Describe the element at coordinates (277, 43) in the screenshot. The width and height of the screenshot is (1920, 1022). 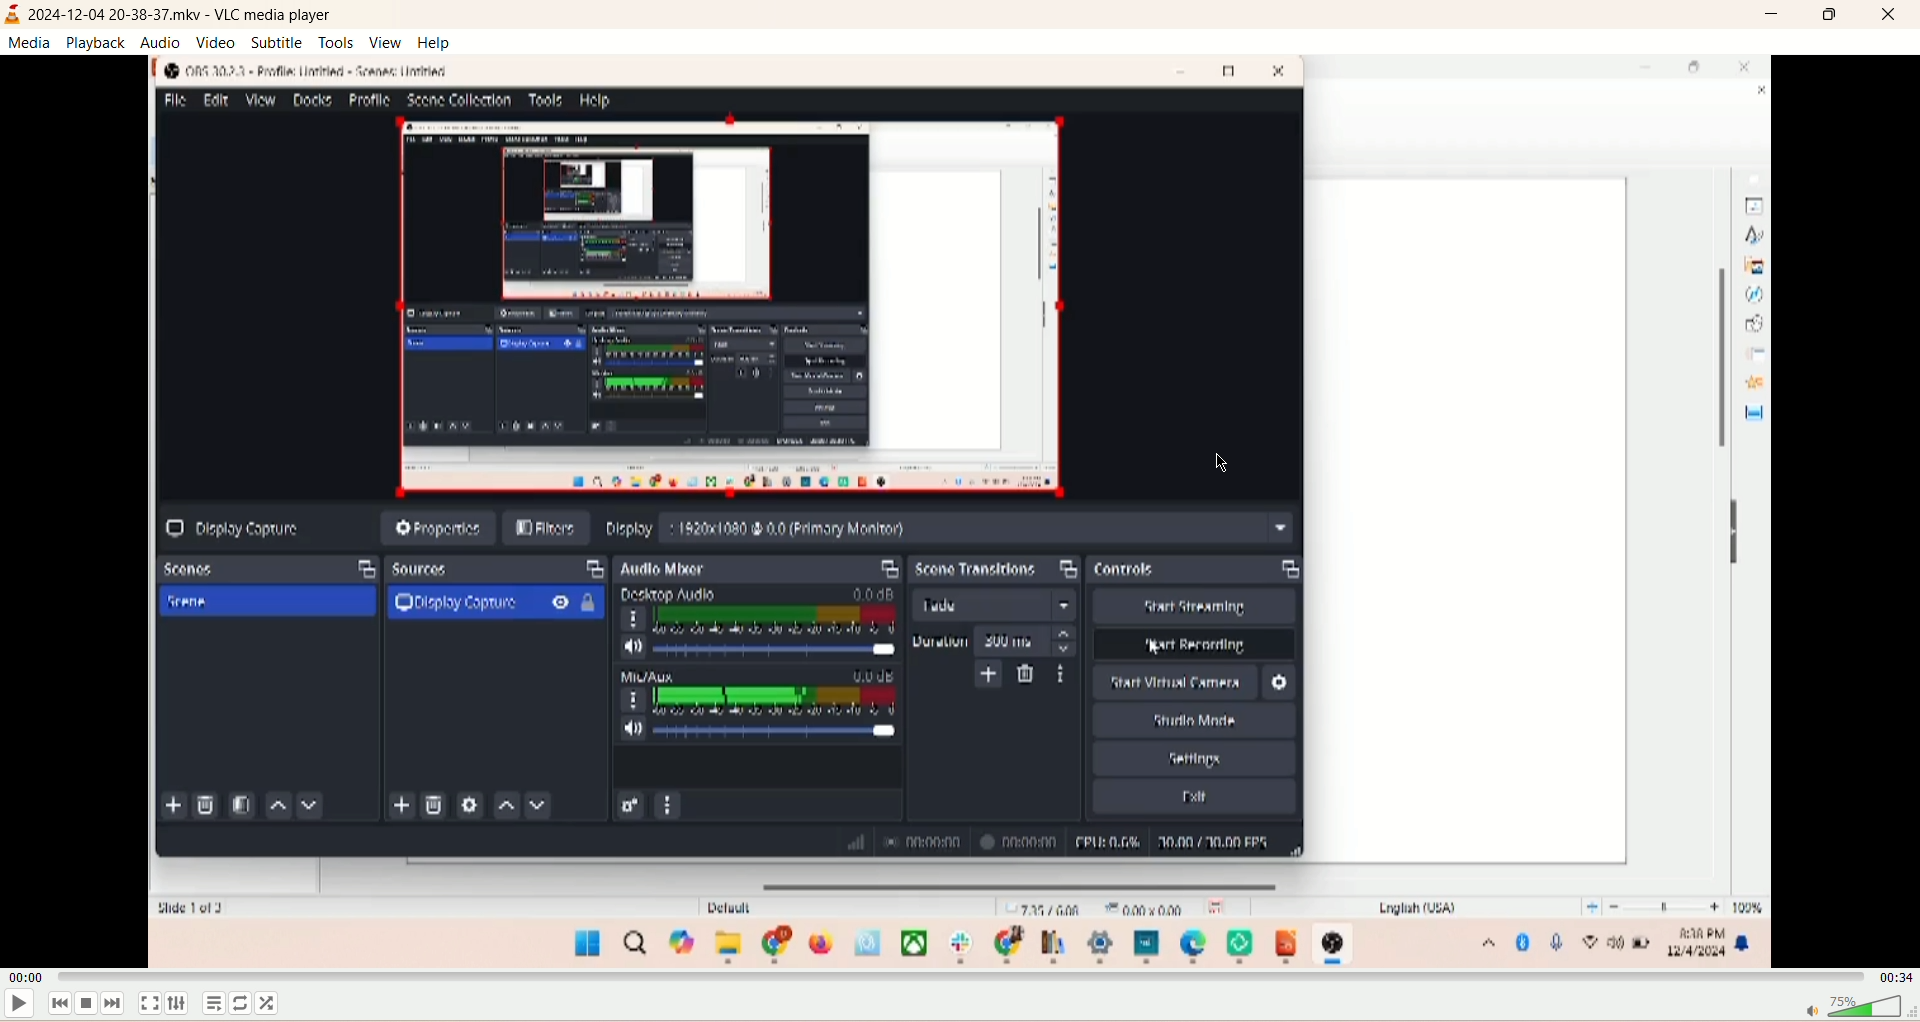
I see `subtitle` at that location.